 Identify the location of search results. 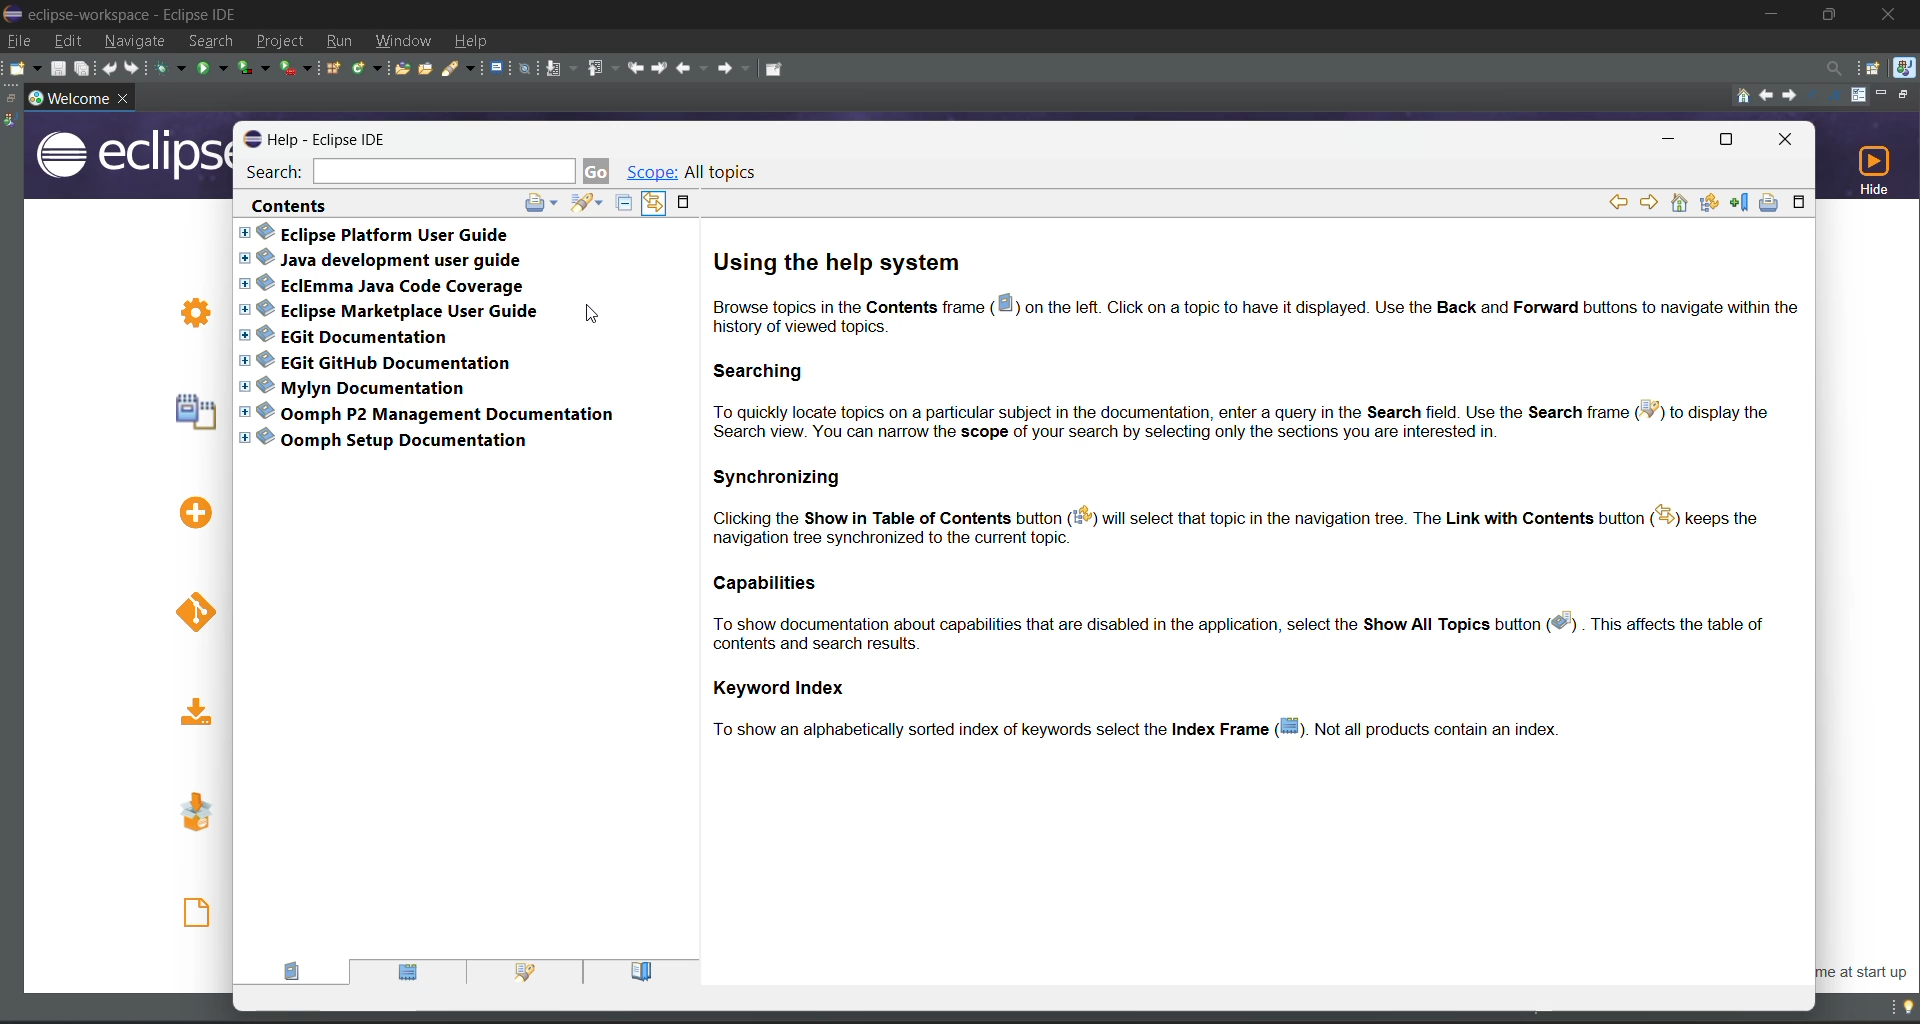
(531, 971).